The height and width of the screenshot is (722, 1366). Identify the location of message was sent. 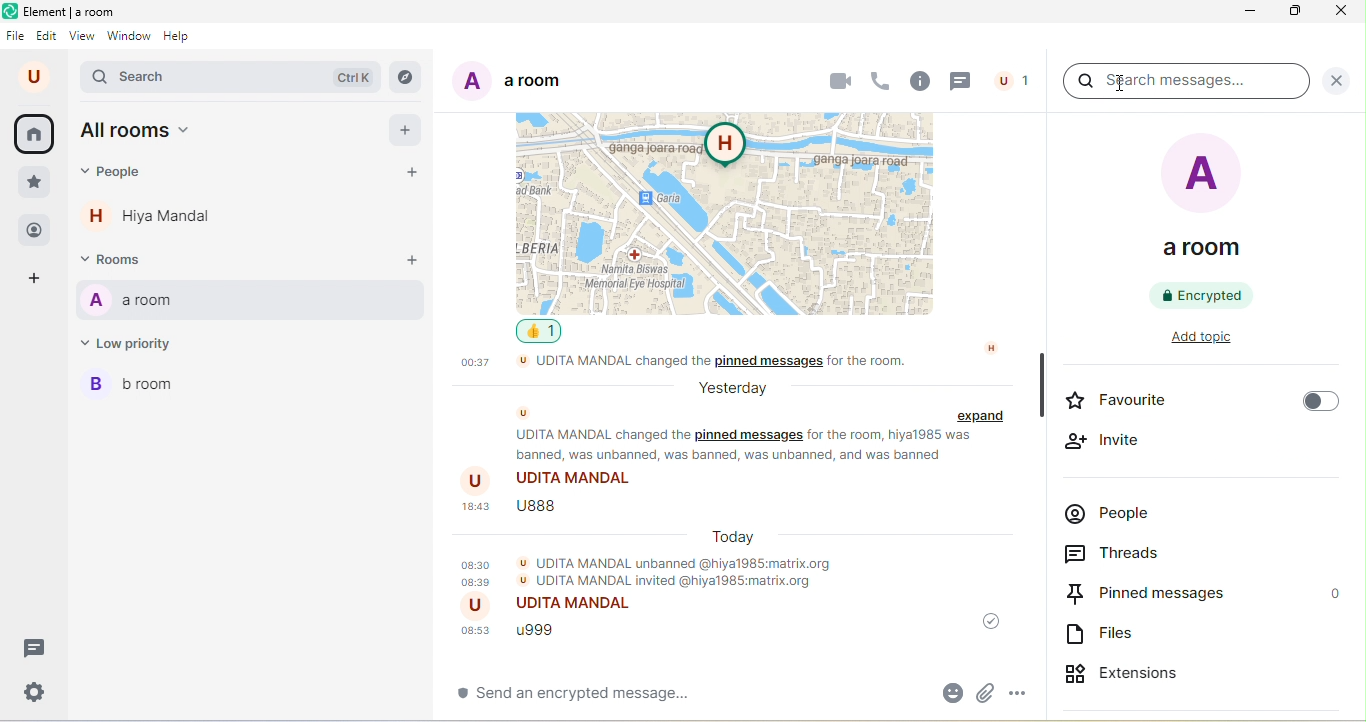
(986, 622).